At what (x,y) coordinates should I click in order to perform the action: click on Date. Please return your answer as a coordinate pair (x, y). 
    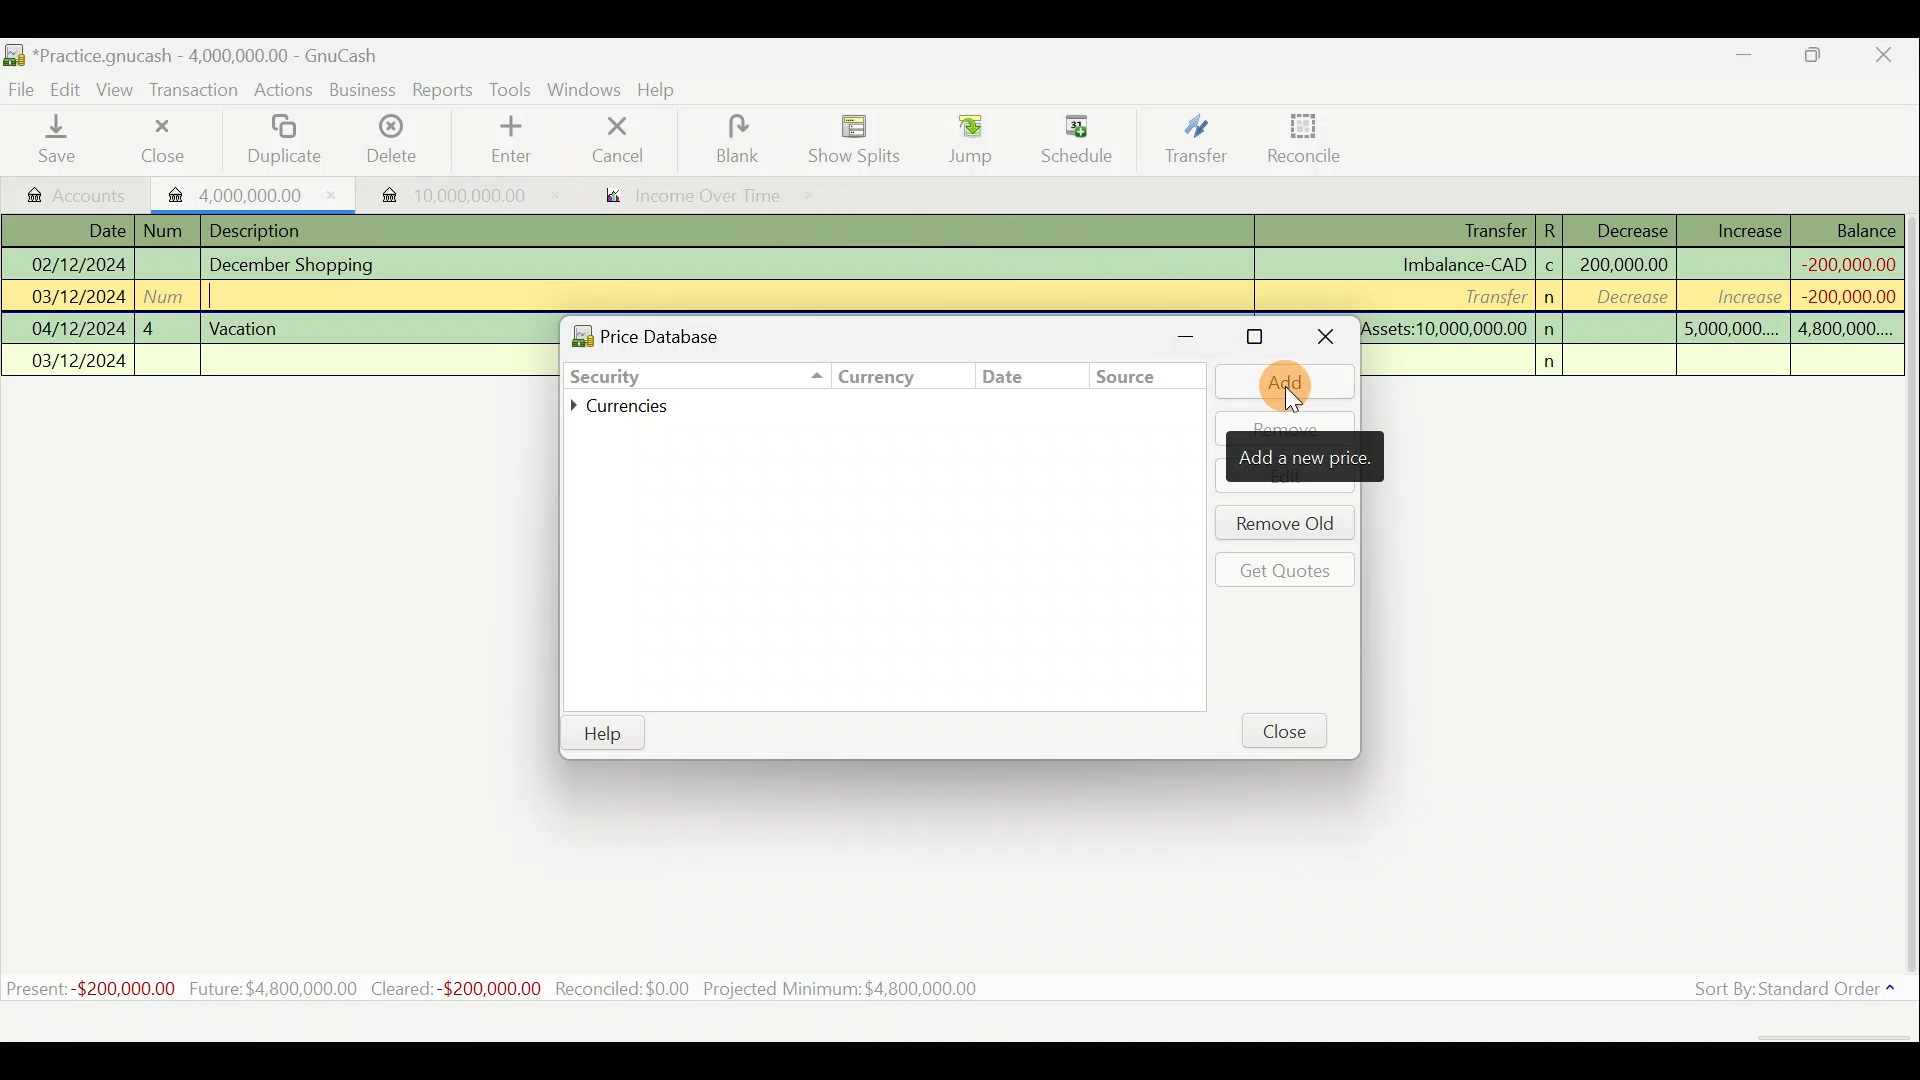
    Looking at the image, I should click on (1033, 375).